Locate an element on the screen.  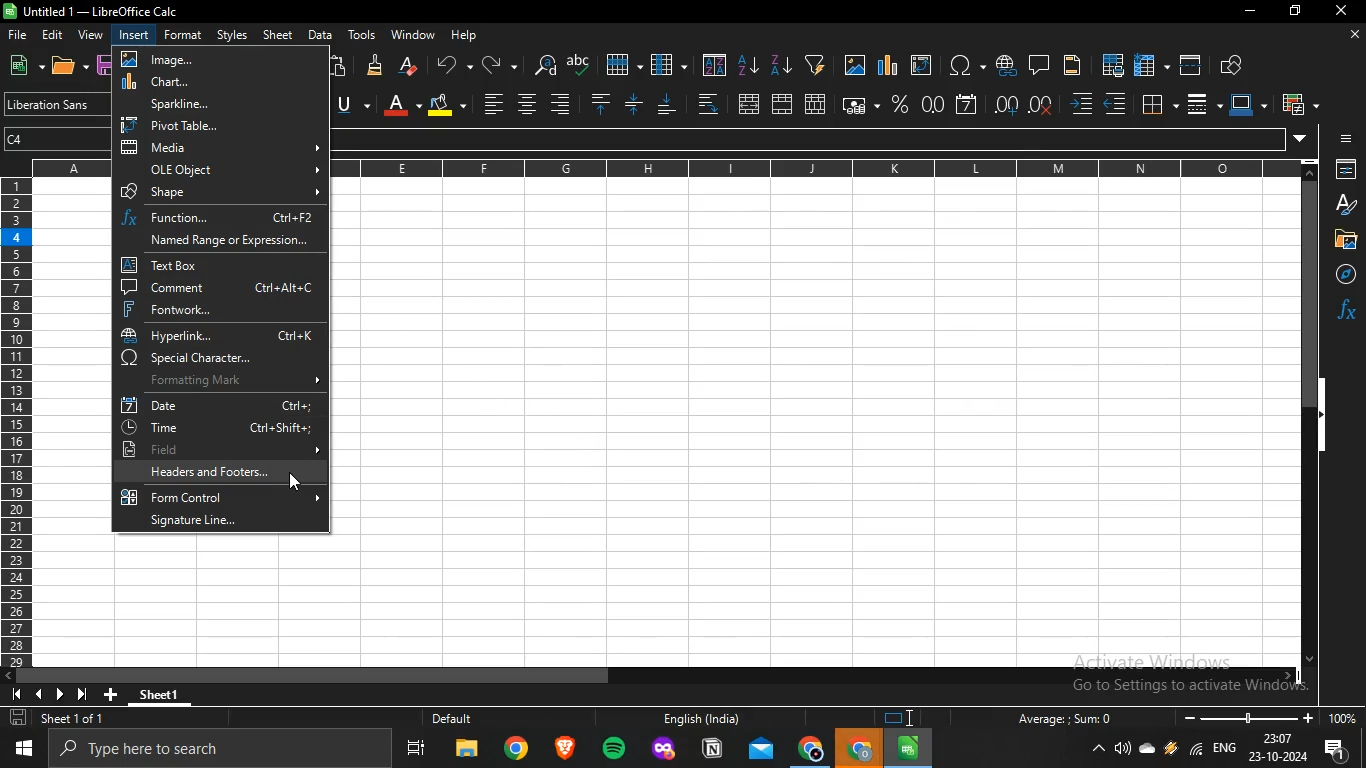
redo is located at coordinates (492, 64).